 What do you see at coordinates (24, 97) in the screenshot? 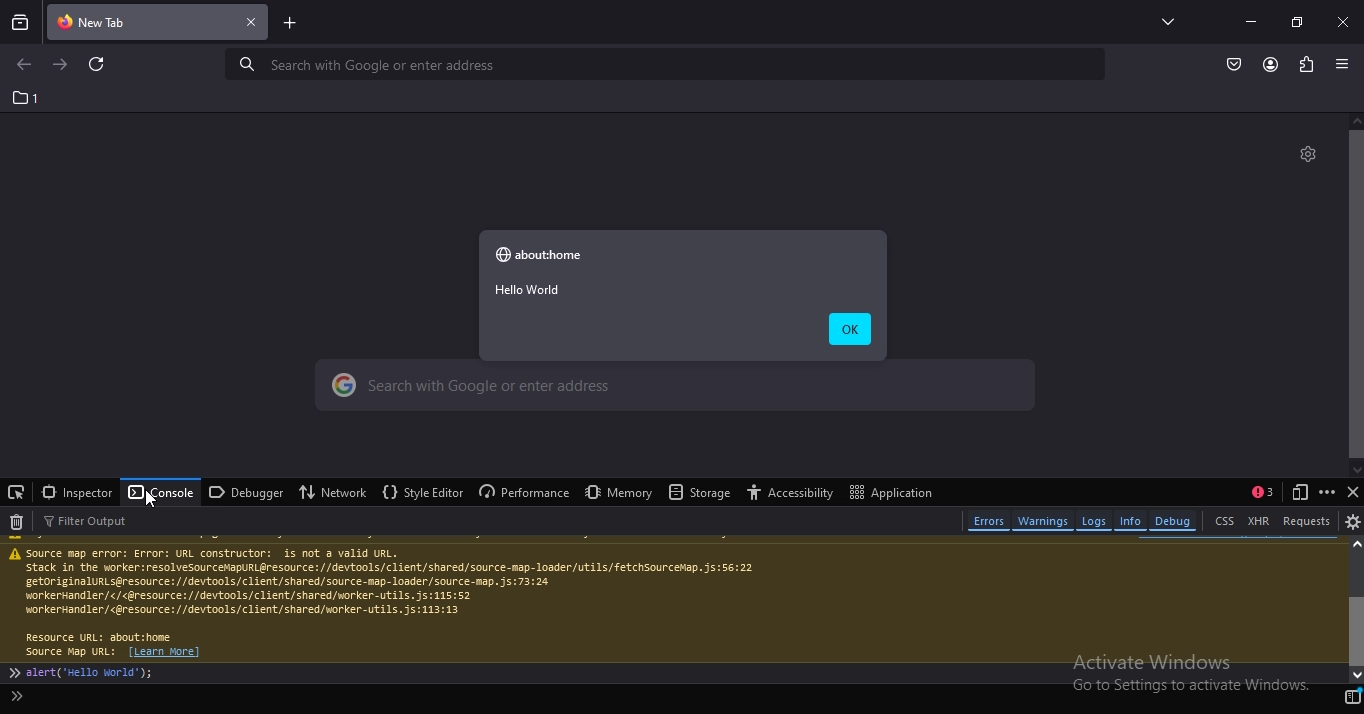
I see `1` at bounding box center [24, 97].